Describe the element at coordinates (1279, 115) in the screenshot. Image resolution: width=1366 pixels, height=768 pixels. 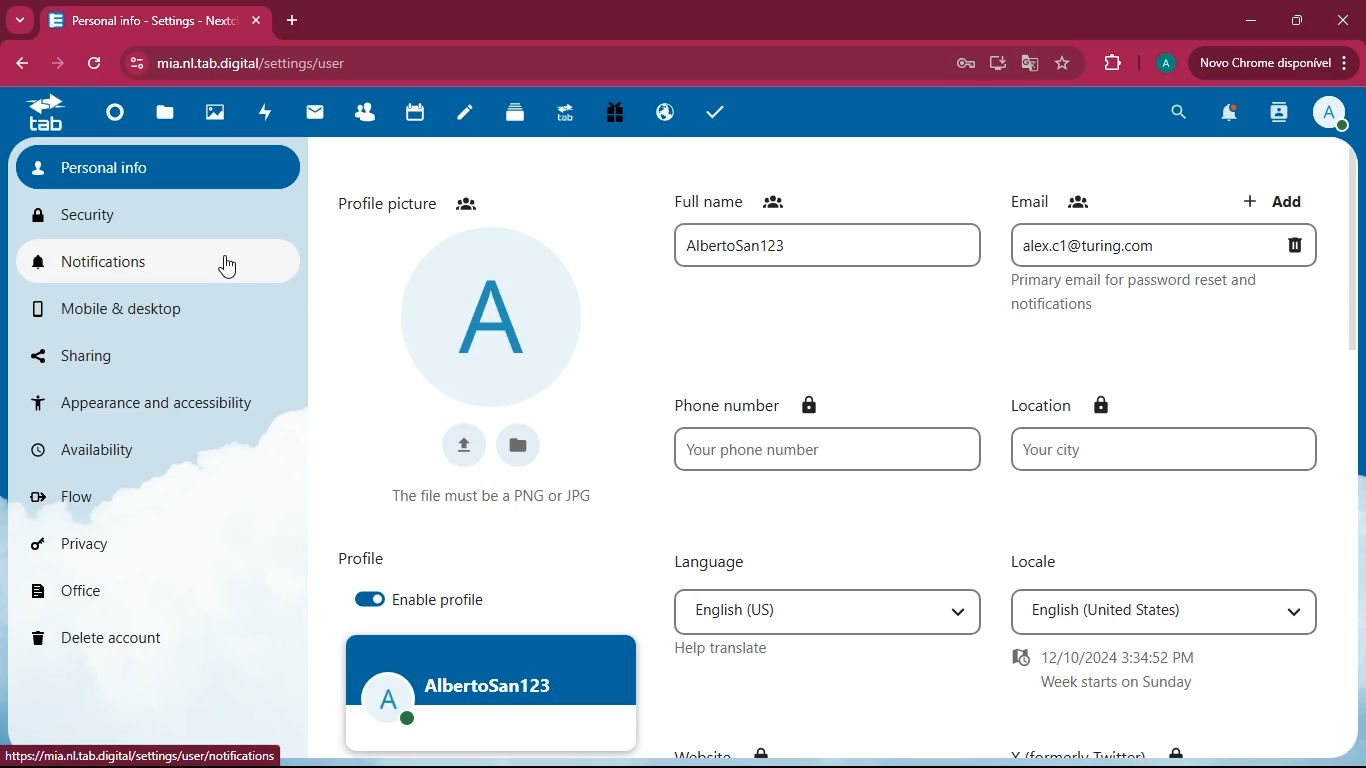
I see `activity` at that location.